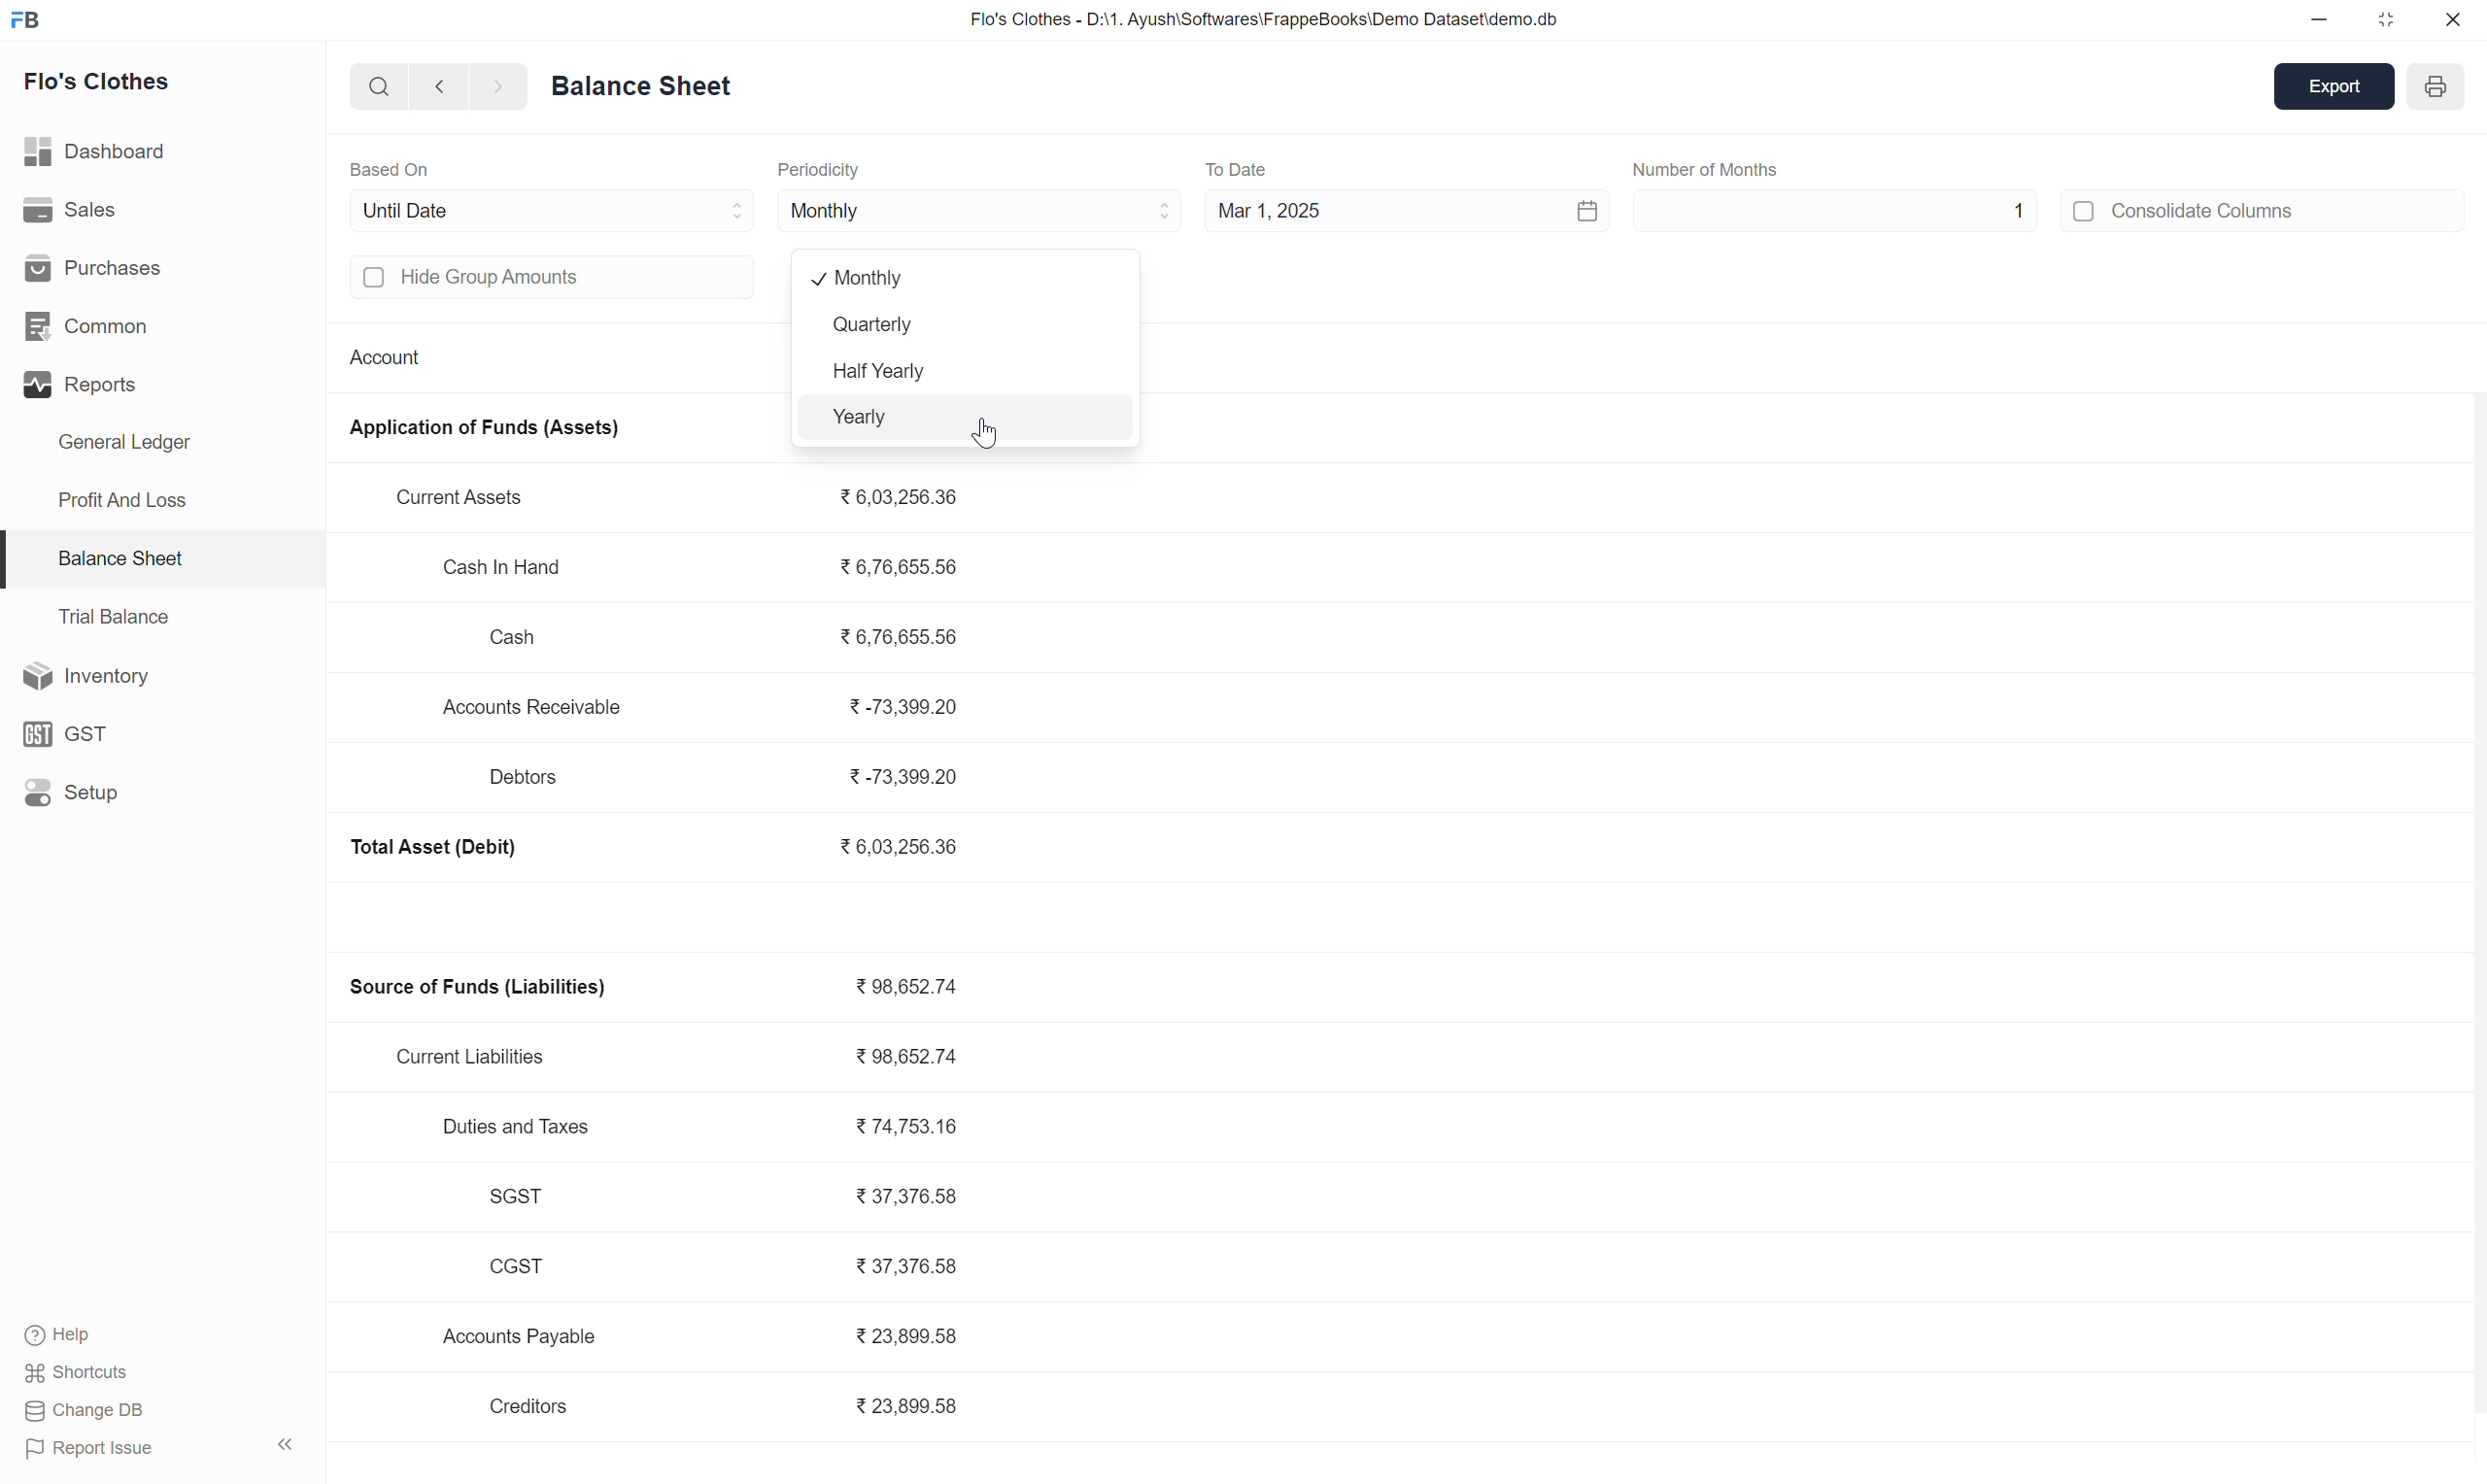 This screenshot has height=1484, width=2487. I want to click on Application of Funds (Assets), so click(484, 427).